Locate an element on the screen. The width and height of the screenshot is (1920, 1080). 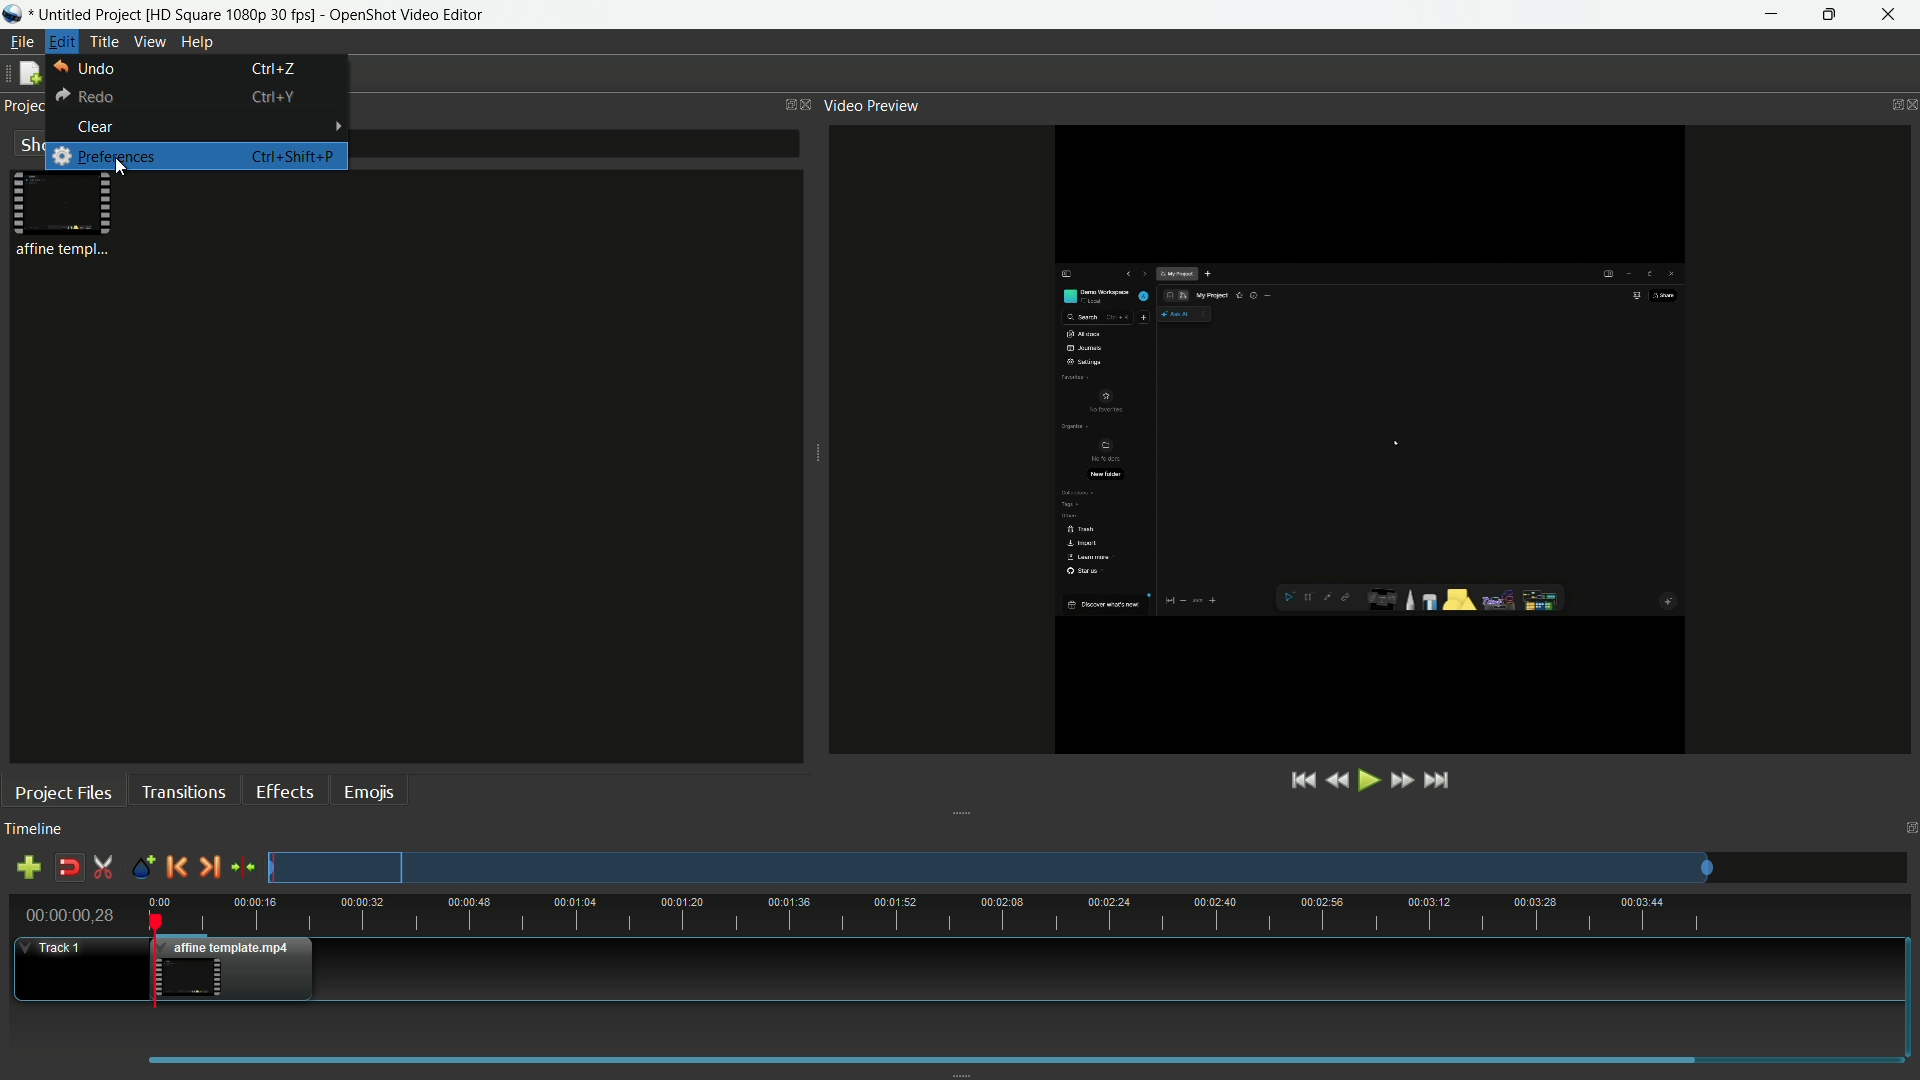
time is located at coordinates (1029, 915).